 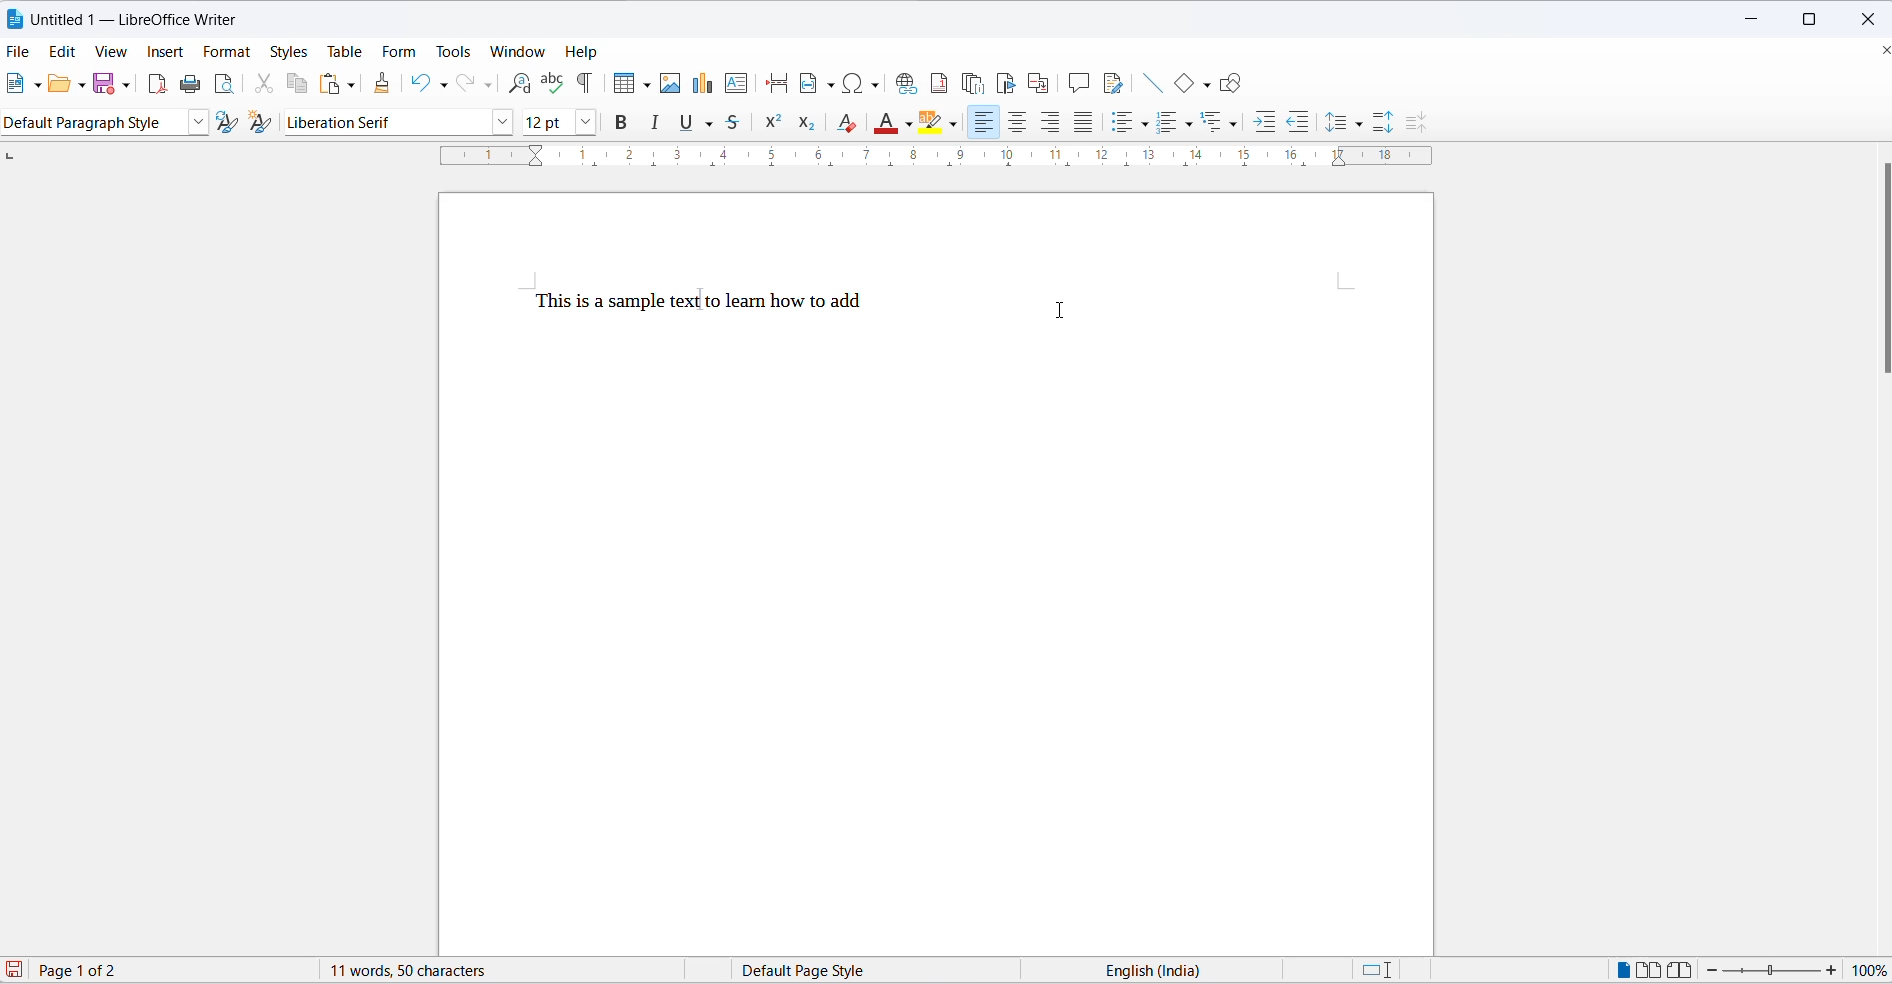 I want to click on decrease paragraph spacing, so click(x=1414, y=122).